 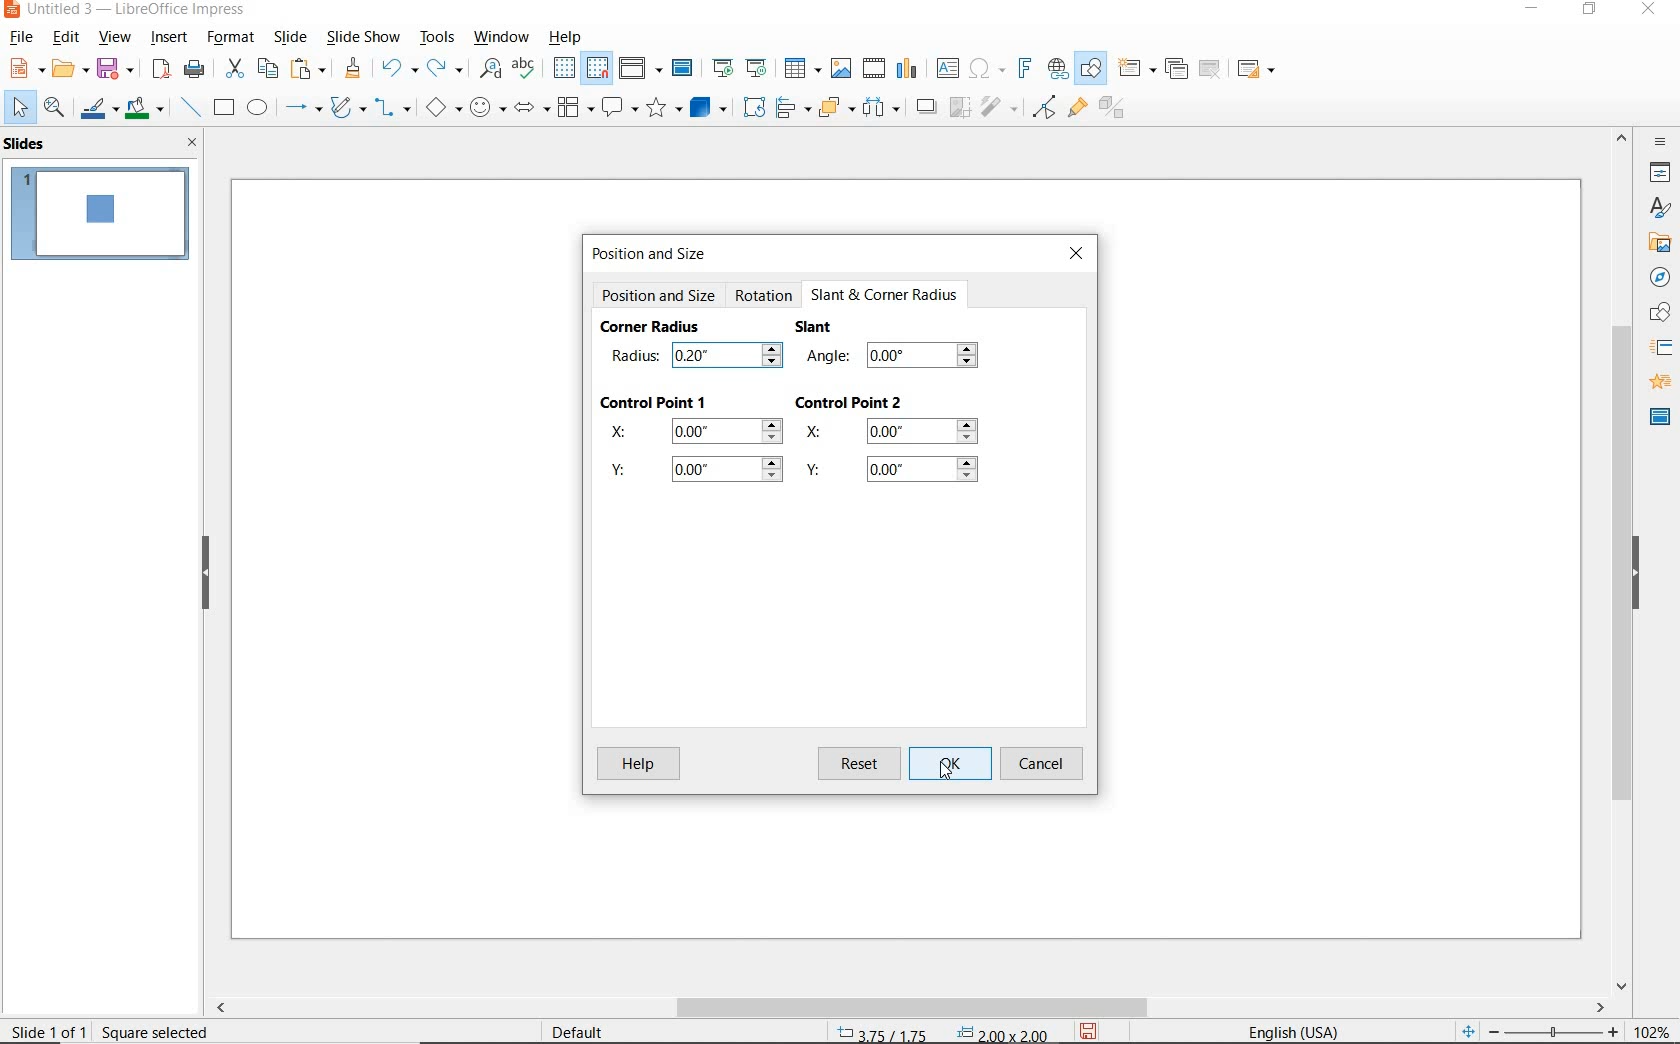 What do you see at coordinates (1656, 313) in the screenshot?
I see `shapes` at bounding box center [1656, 313].